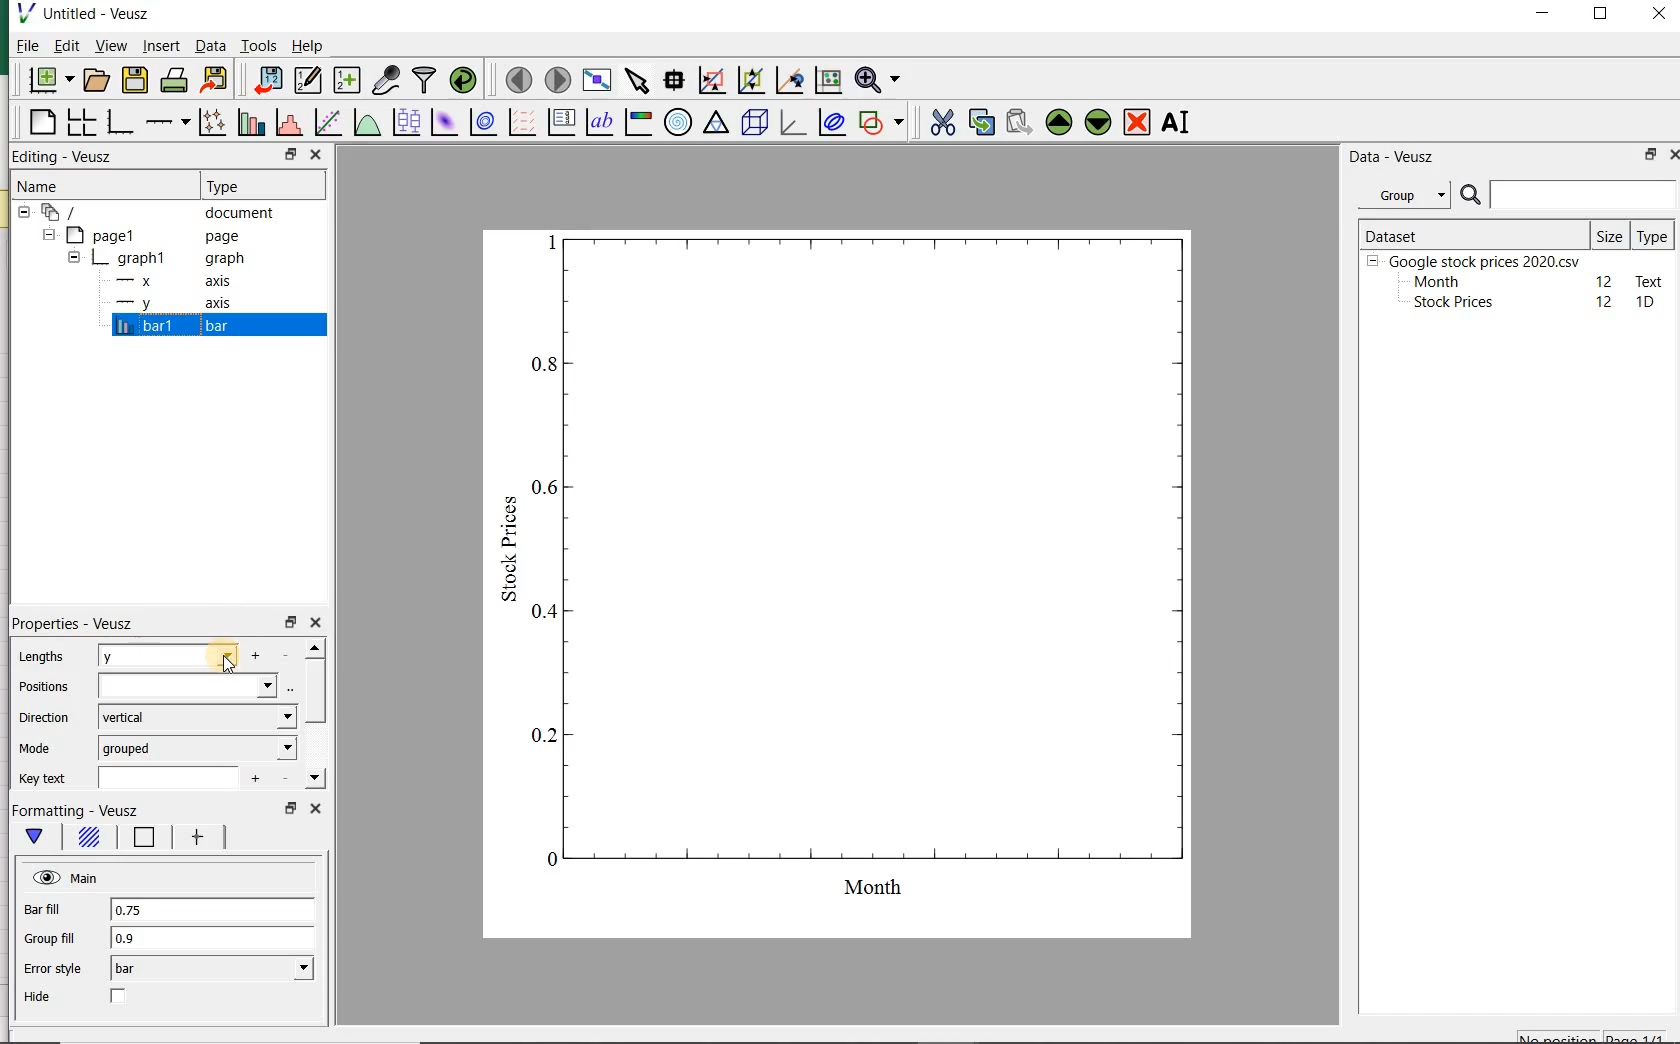 Image resolution: width=1680 pixels, height=1044 pixels. What do you see at coordinates (558, 81) in the screenshot?
I see `move to the next page` at bounding box center [558, 81].